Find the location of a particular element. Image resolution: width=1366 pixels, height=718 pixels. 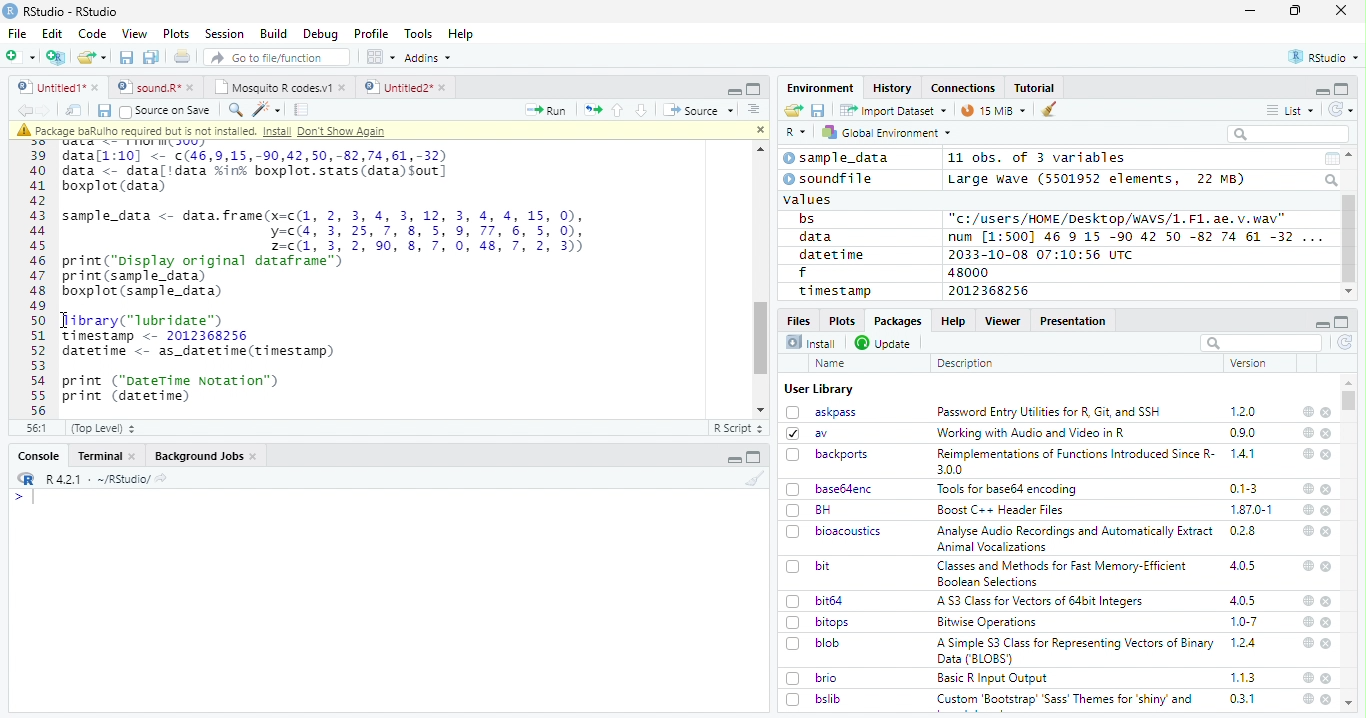

Untitled2* is located at coordinates (409, 88).